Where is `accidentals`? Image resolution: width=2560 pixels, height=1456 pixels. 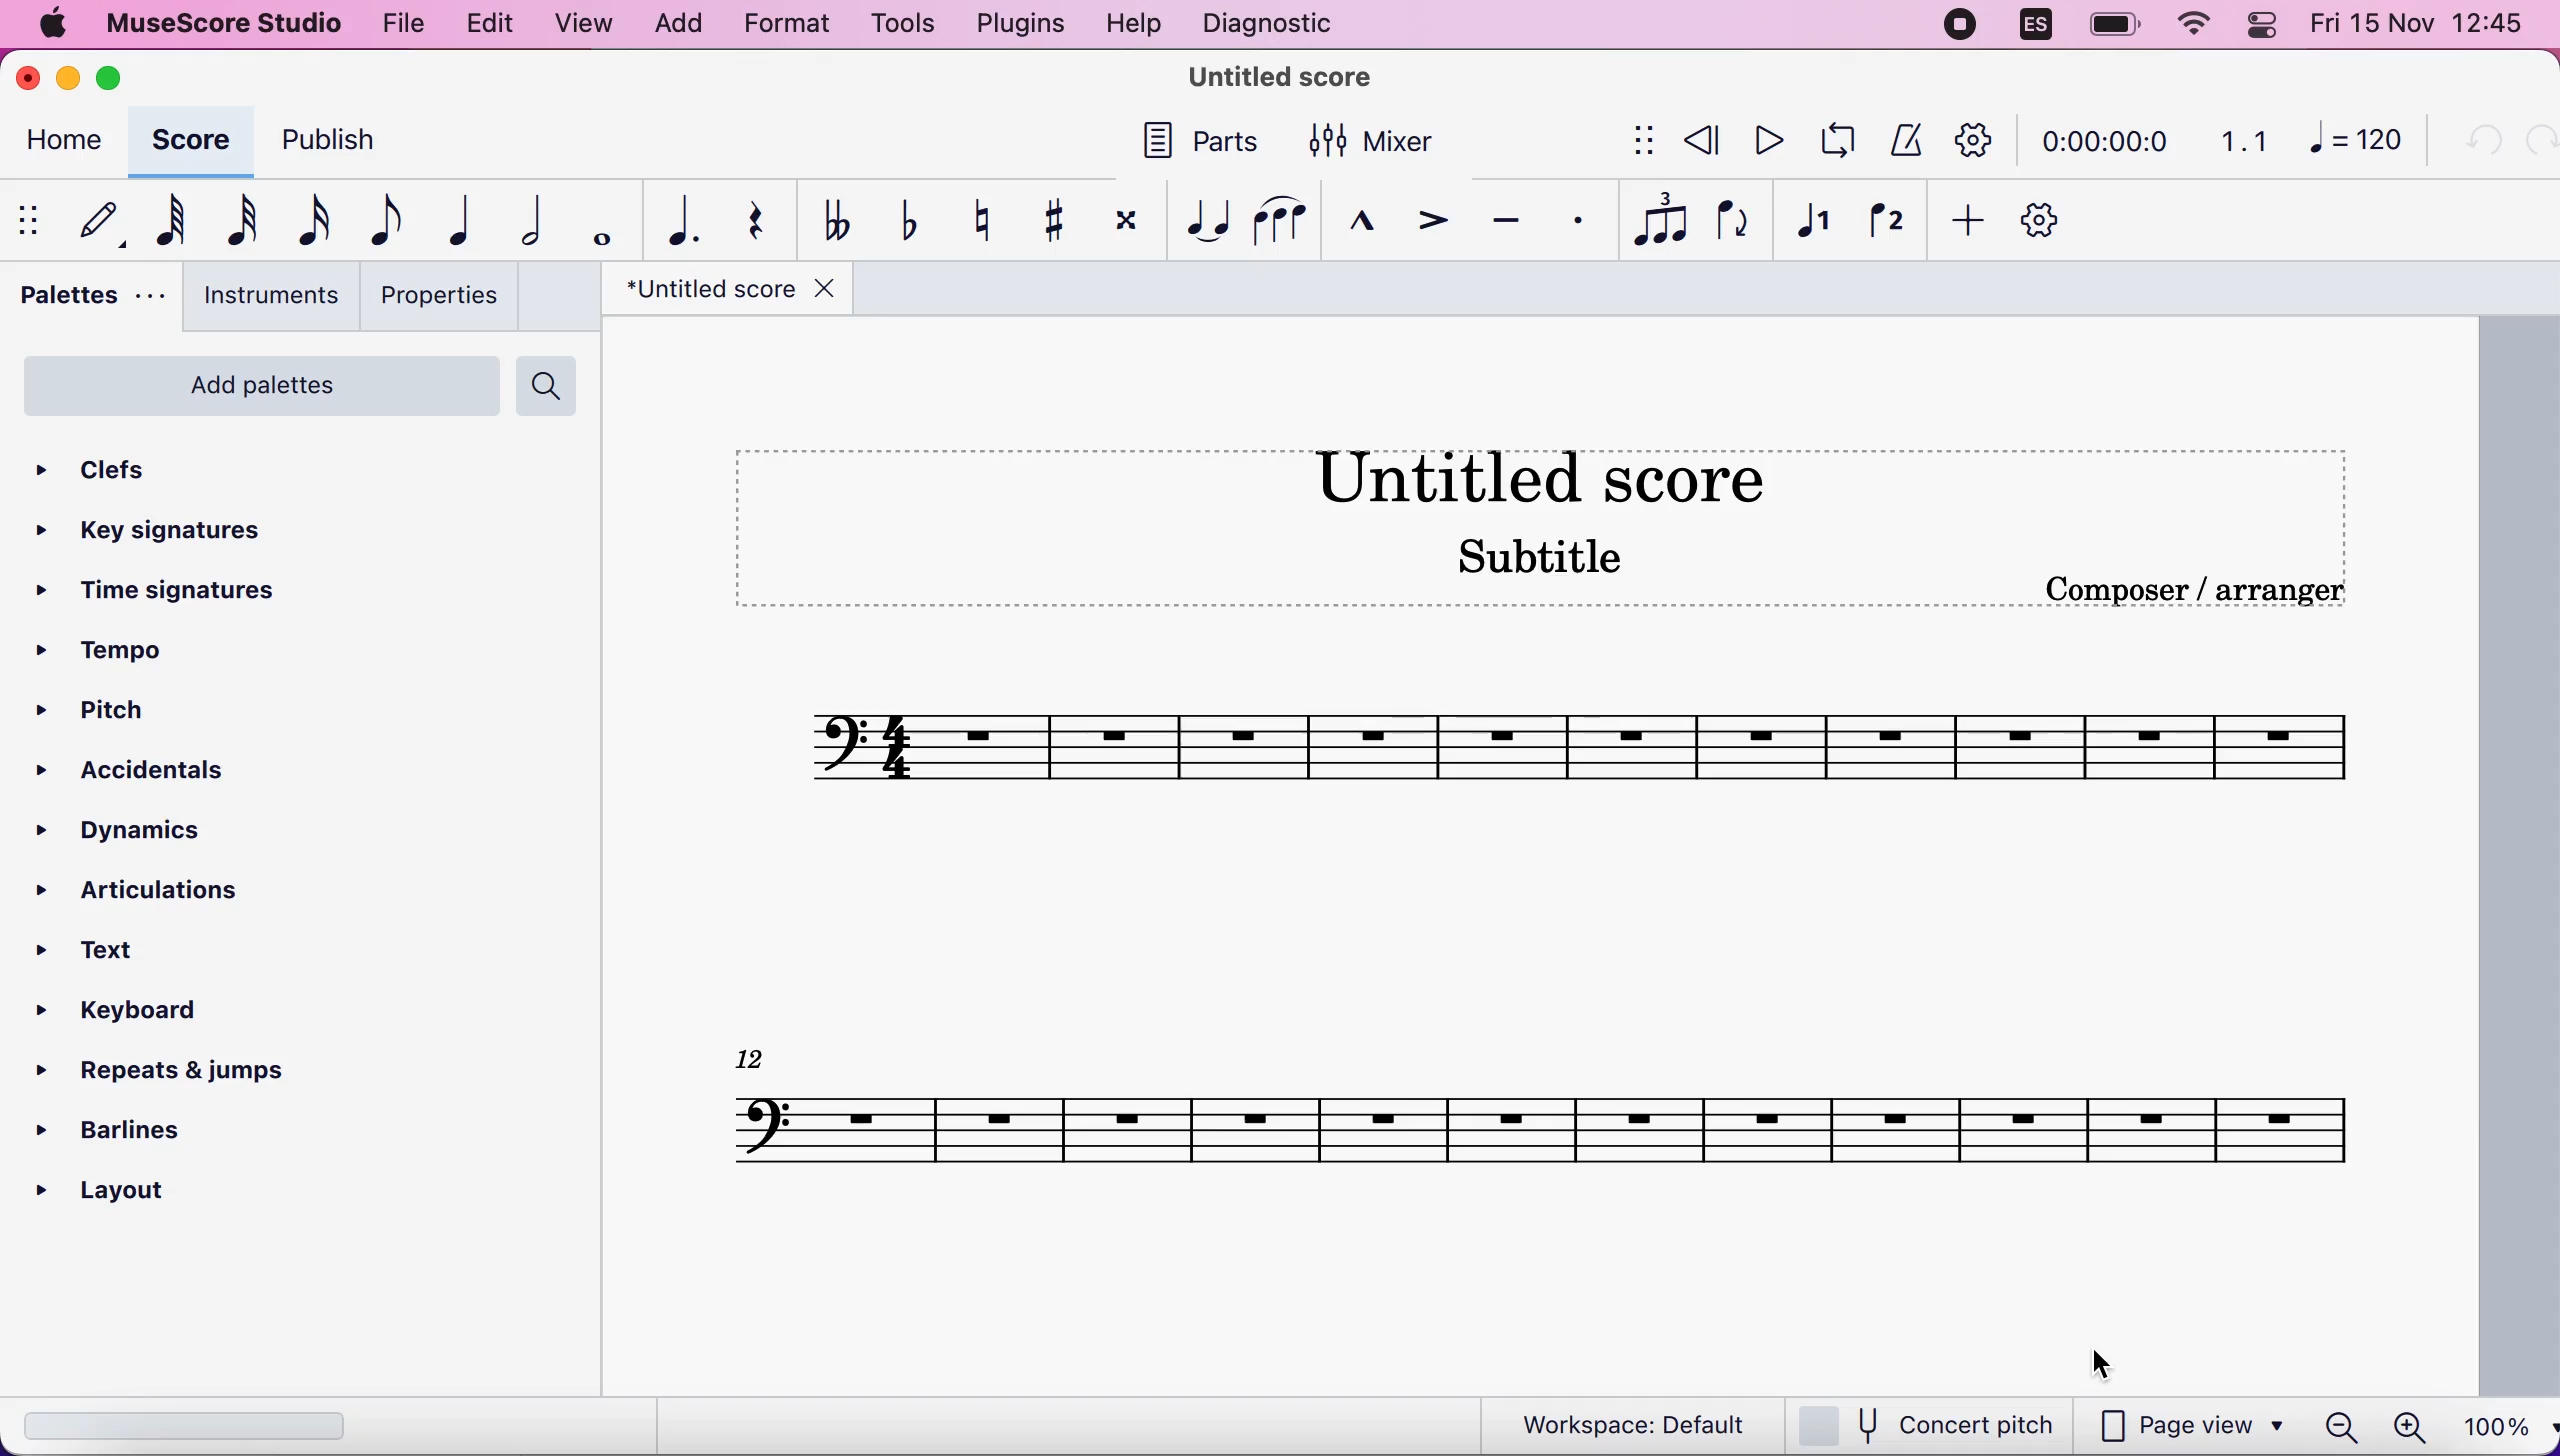
accidentals is located at coordinates (136, 771).